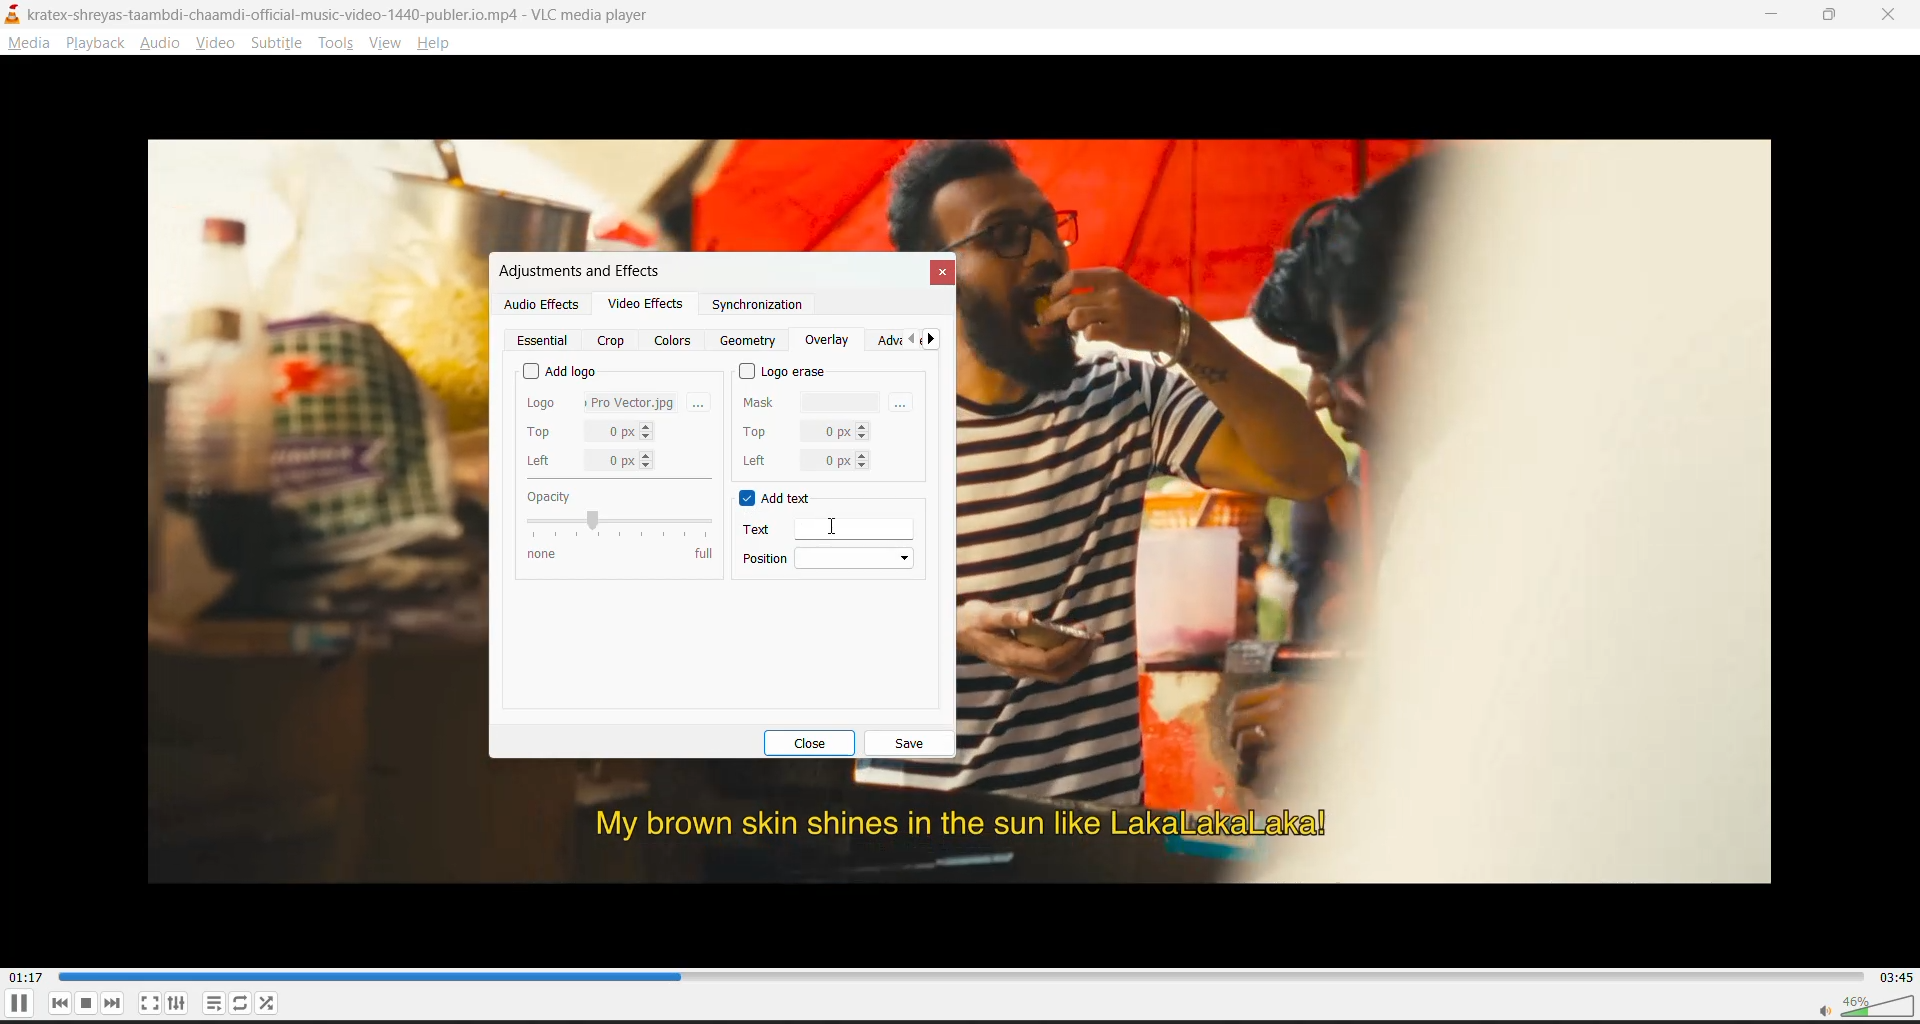  Describe the element at coordinates (818, 743) in the screenshot. I see `close` at that location.